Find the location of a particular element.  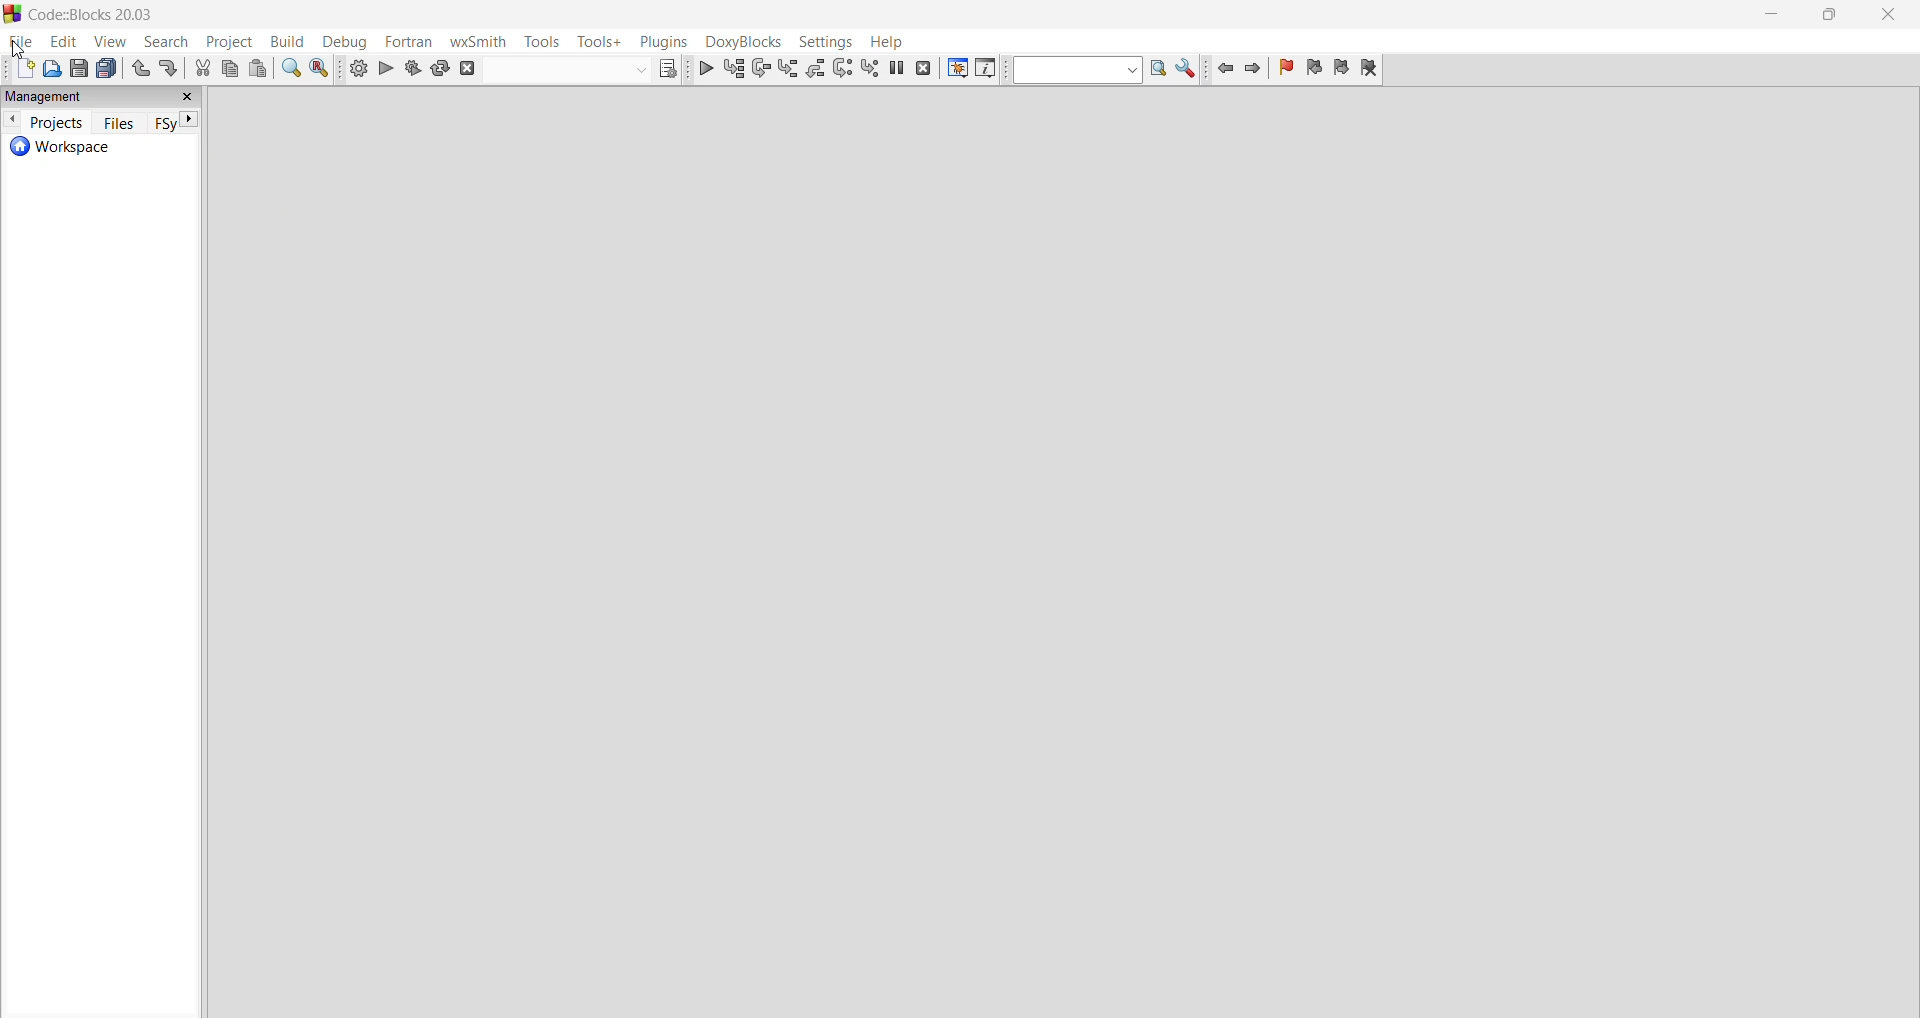

files is located at coordinates (122, 121).